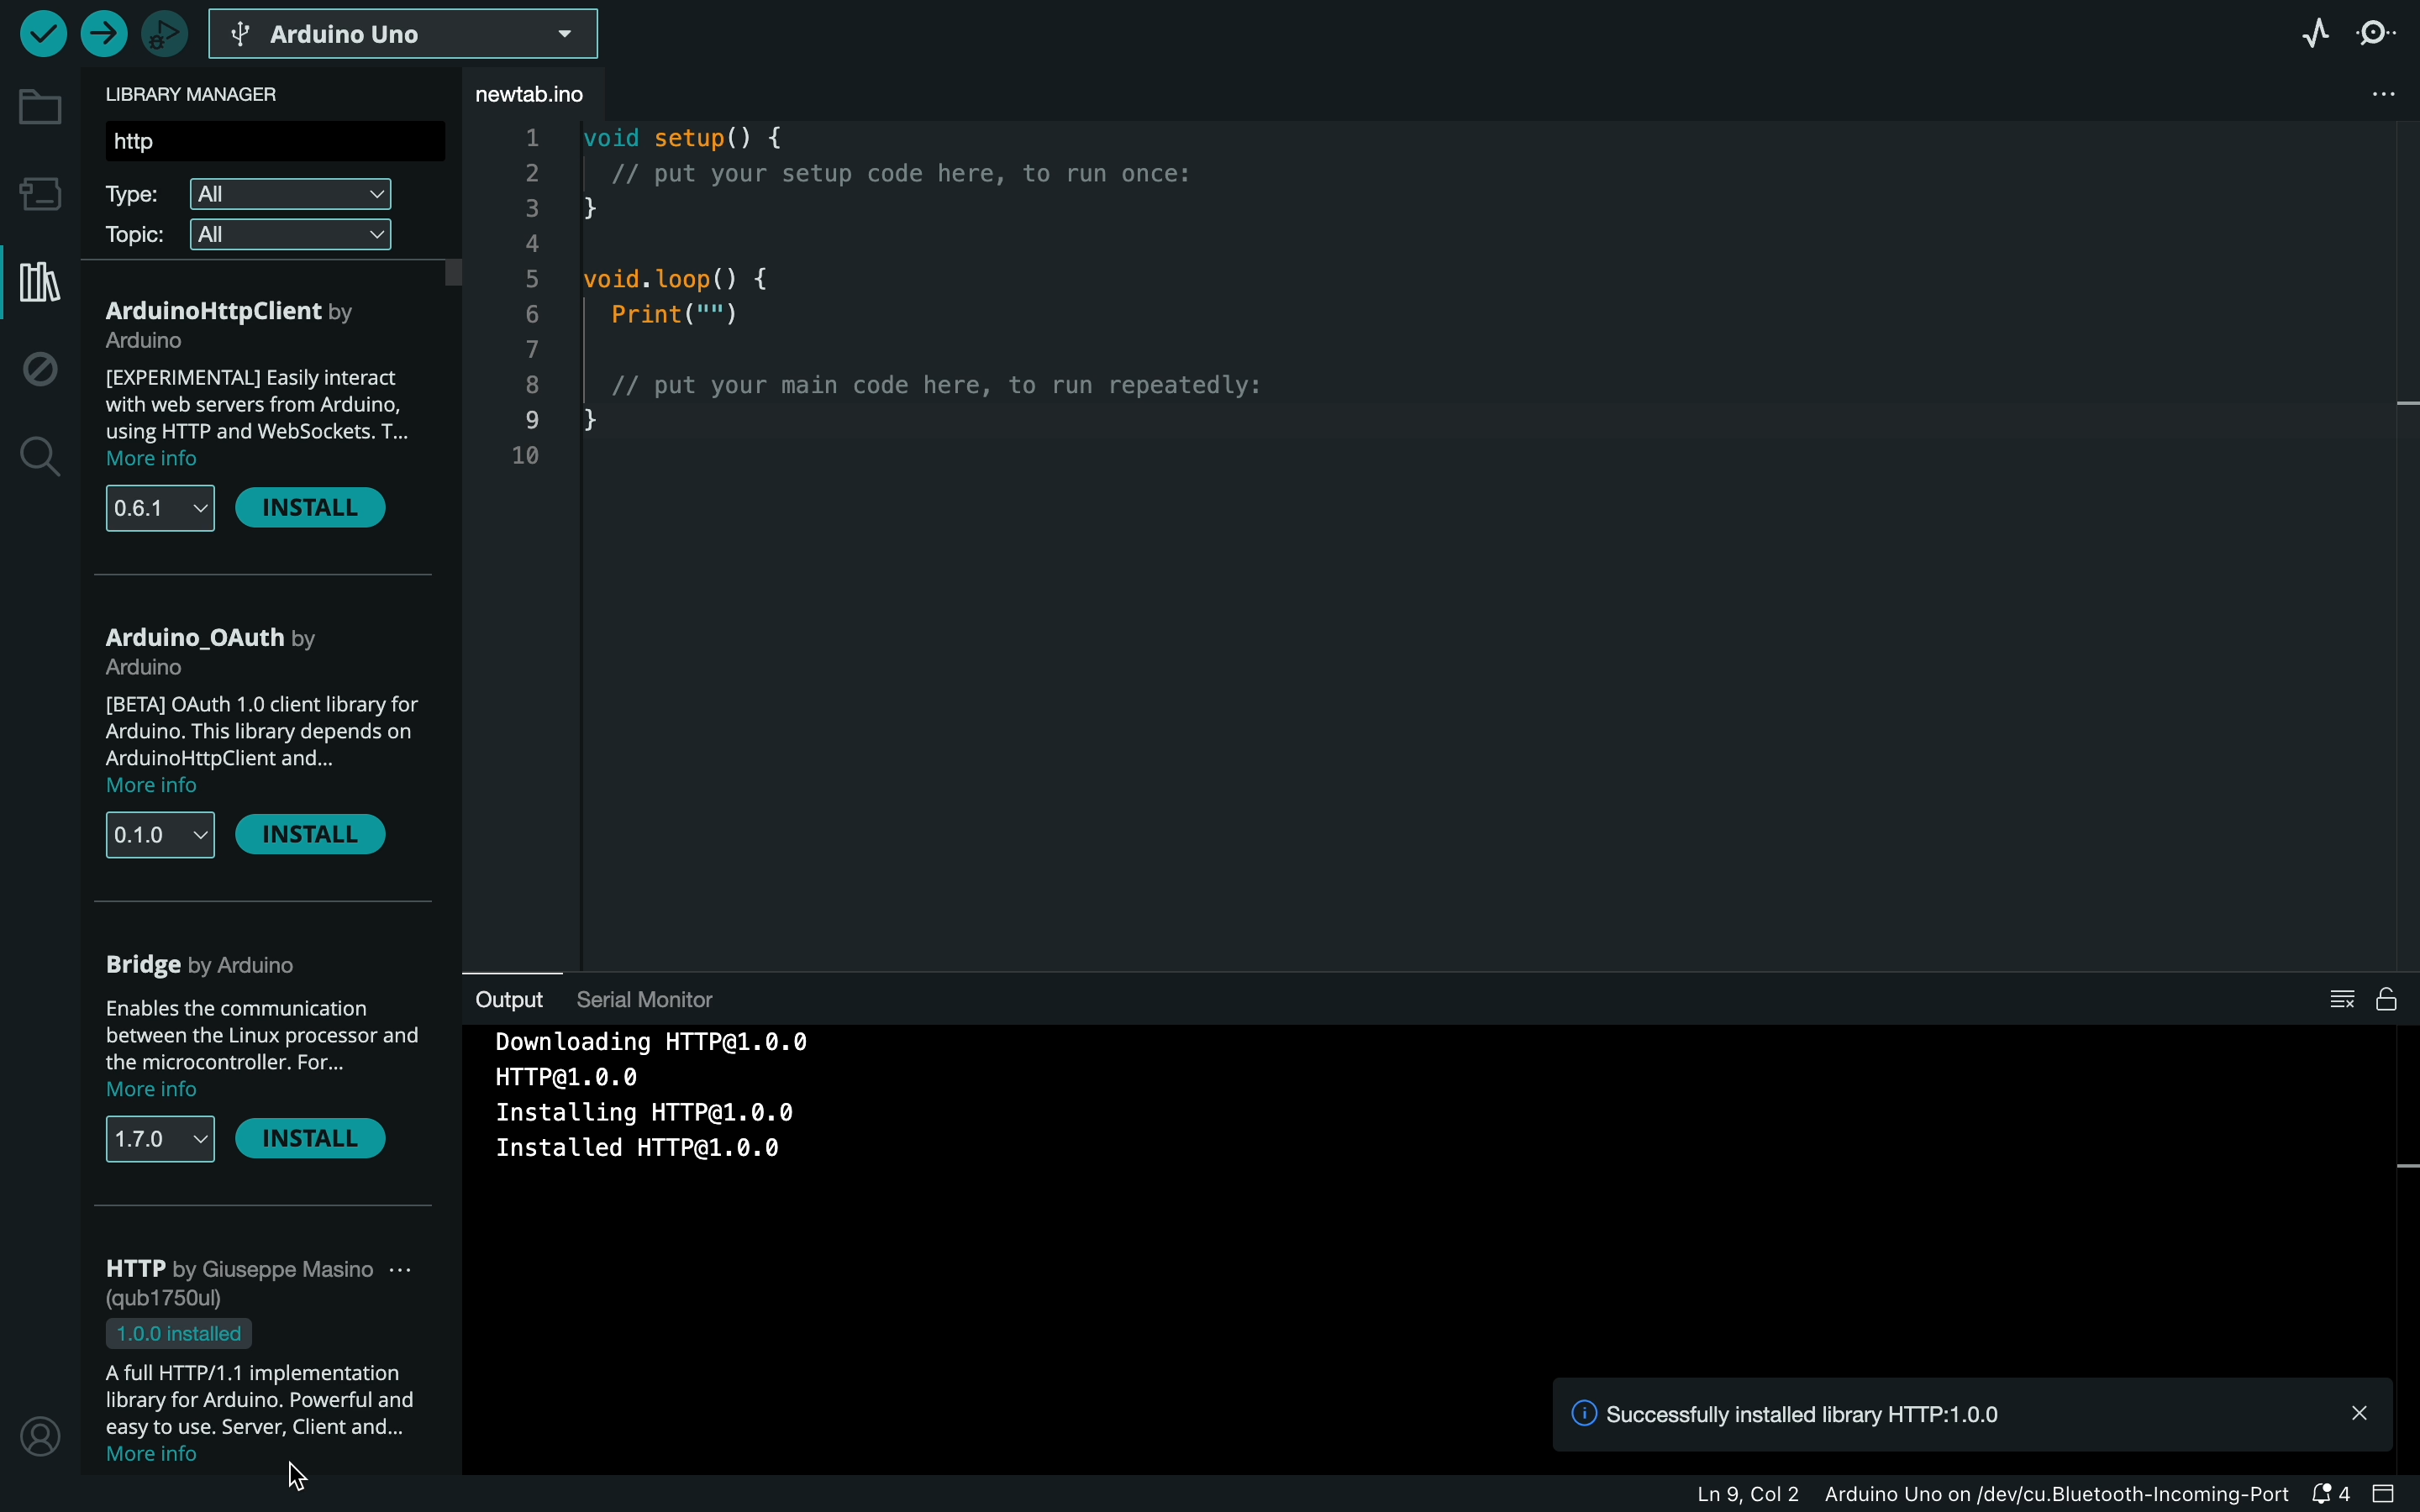 The image size is (2420, 1512). I want to click on install, so click(323, 508).